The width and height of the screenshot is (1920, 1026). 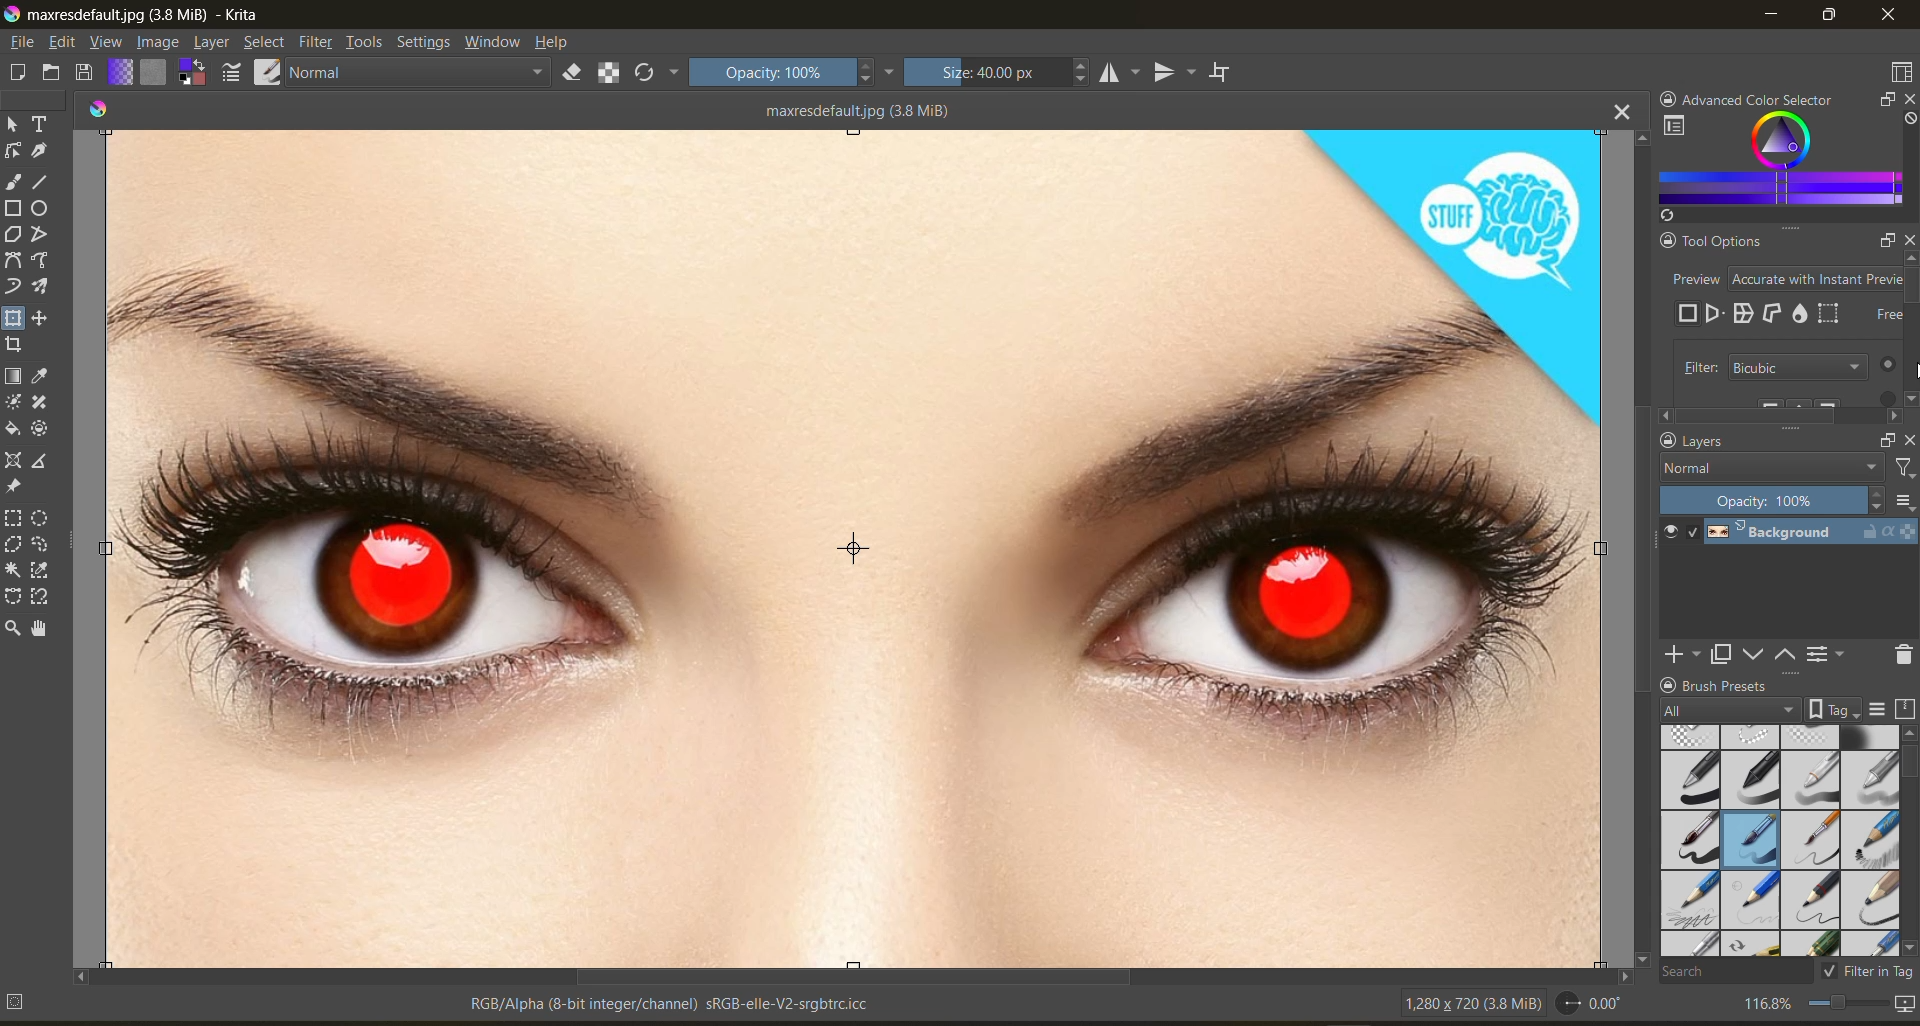 What do you see at coordinates (1808, 536) in the screenshot?
I see `layer` at bounding box center [1808, 536].